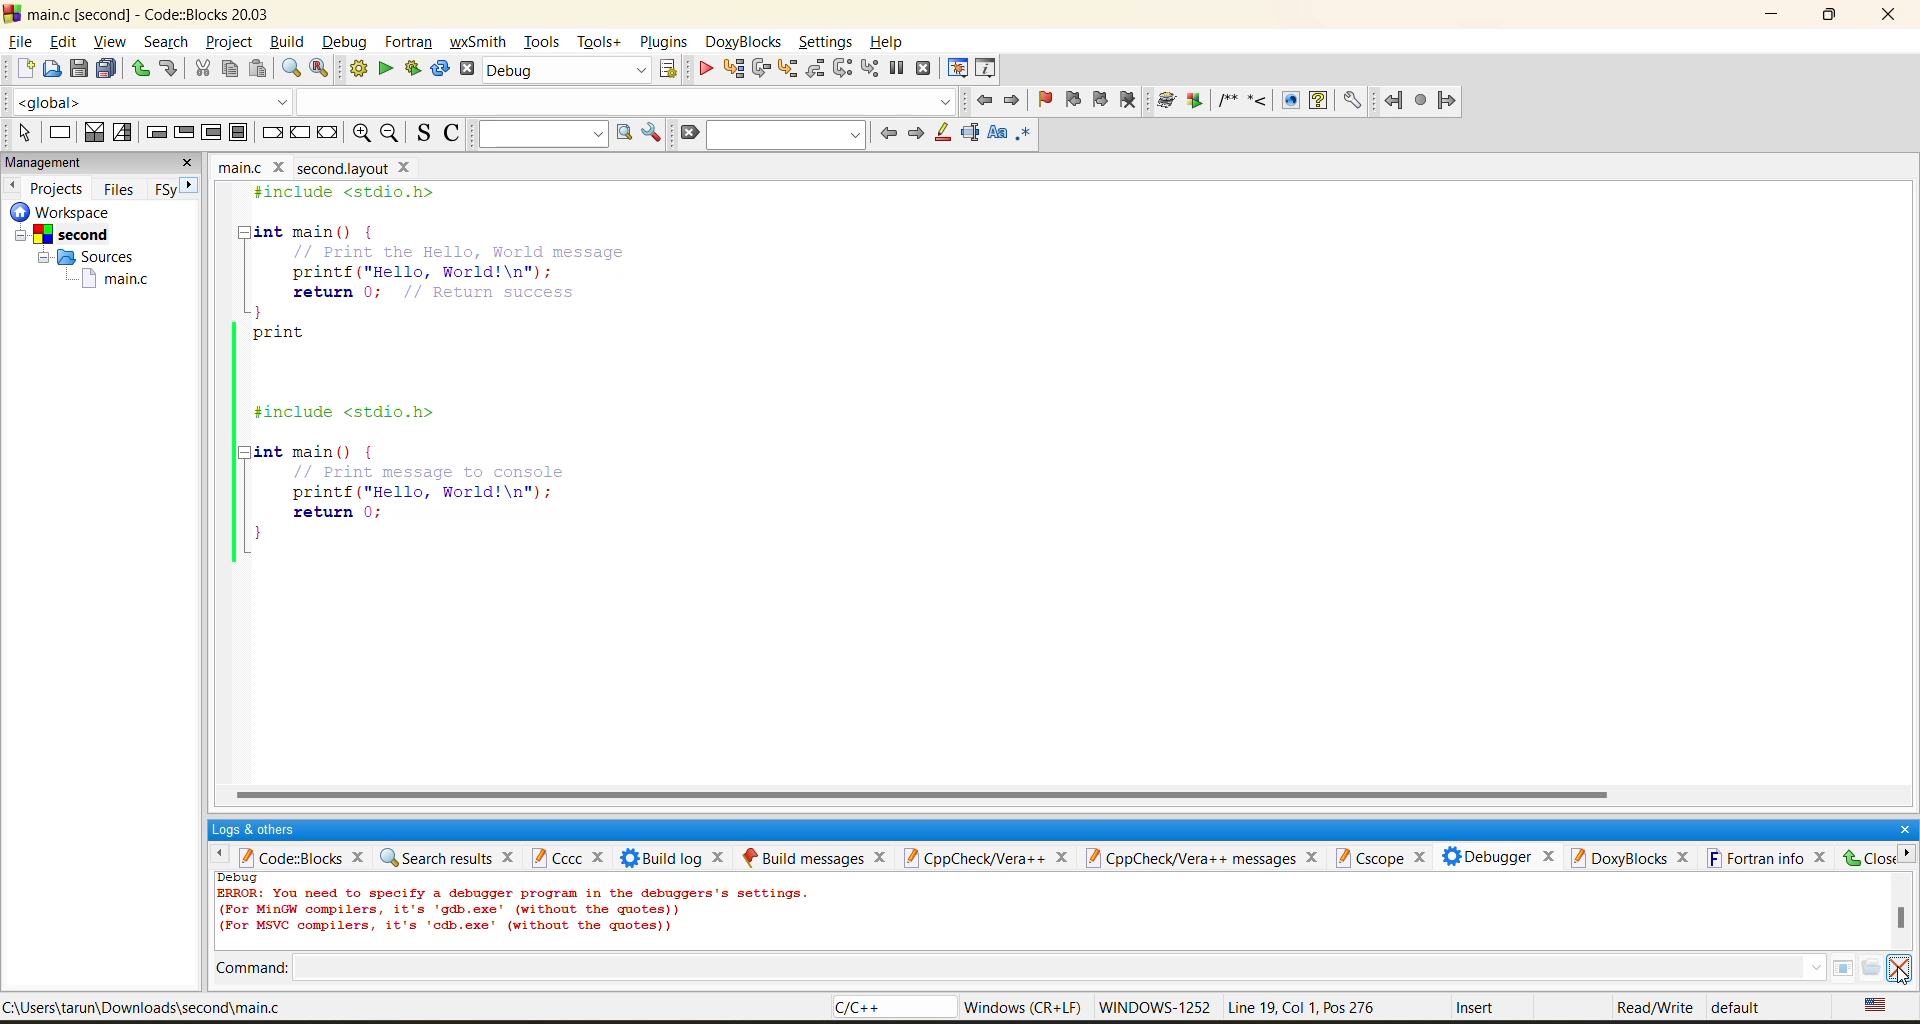 This screenshot has width=1920, height=1024. I want to click on right menu, so click(1908, 861).